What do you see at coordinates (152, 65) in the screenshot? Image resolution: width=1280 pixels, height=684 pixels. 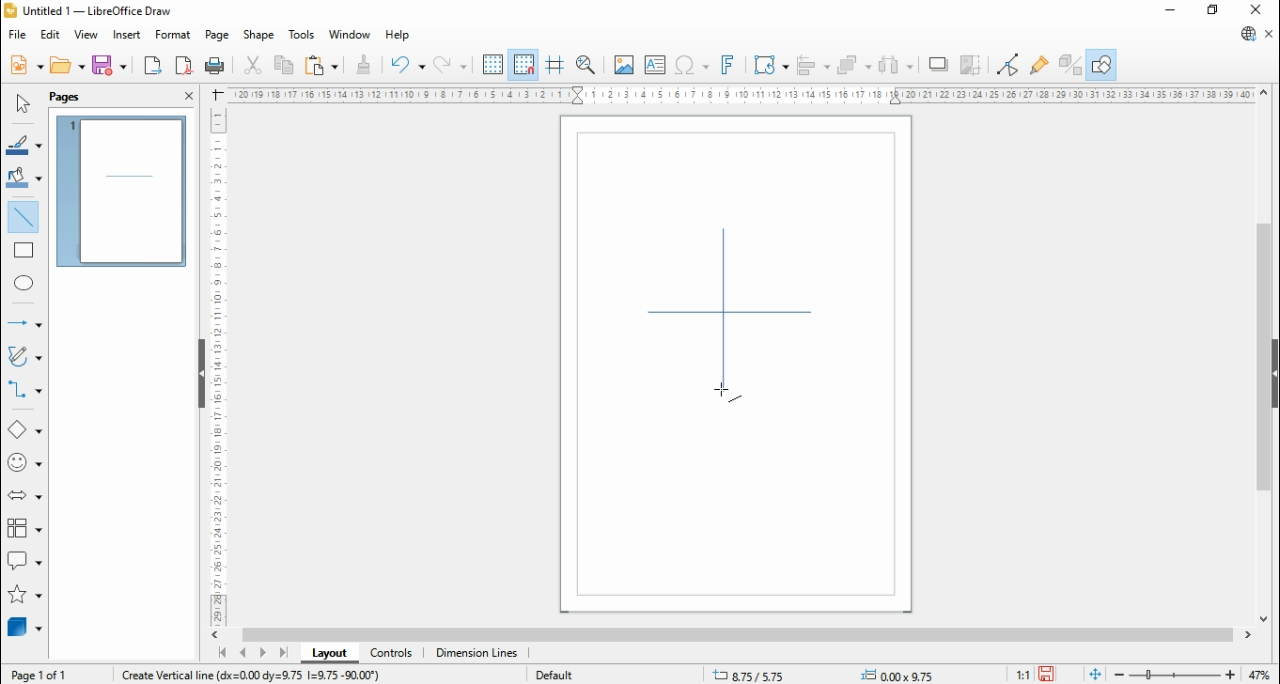 I see `export` at bounding box center [152, 65].